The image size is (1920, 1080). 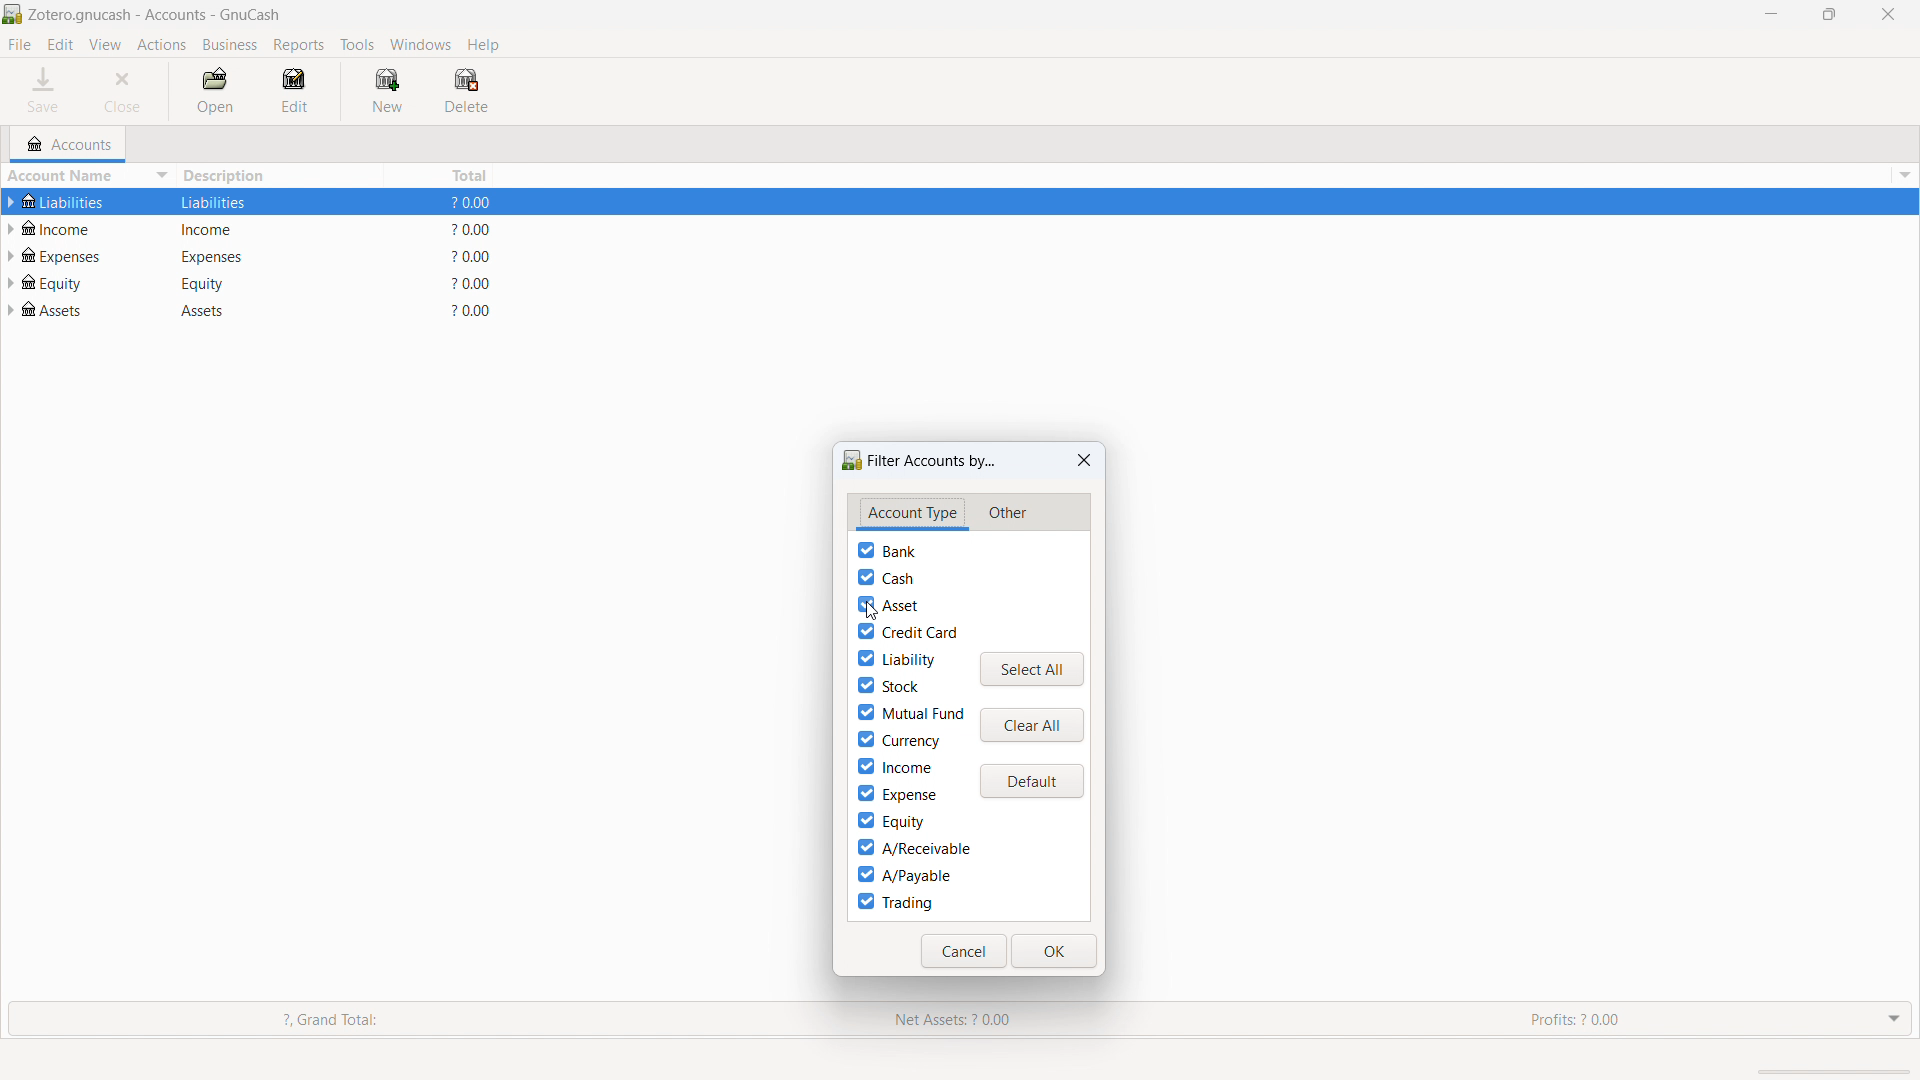 I want to click on view, so click(x=105, y=45).